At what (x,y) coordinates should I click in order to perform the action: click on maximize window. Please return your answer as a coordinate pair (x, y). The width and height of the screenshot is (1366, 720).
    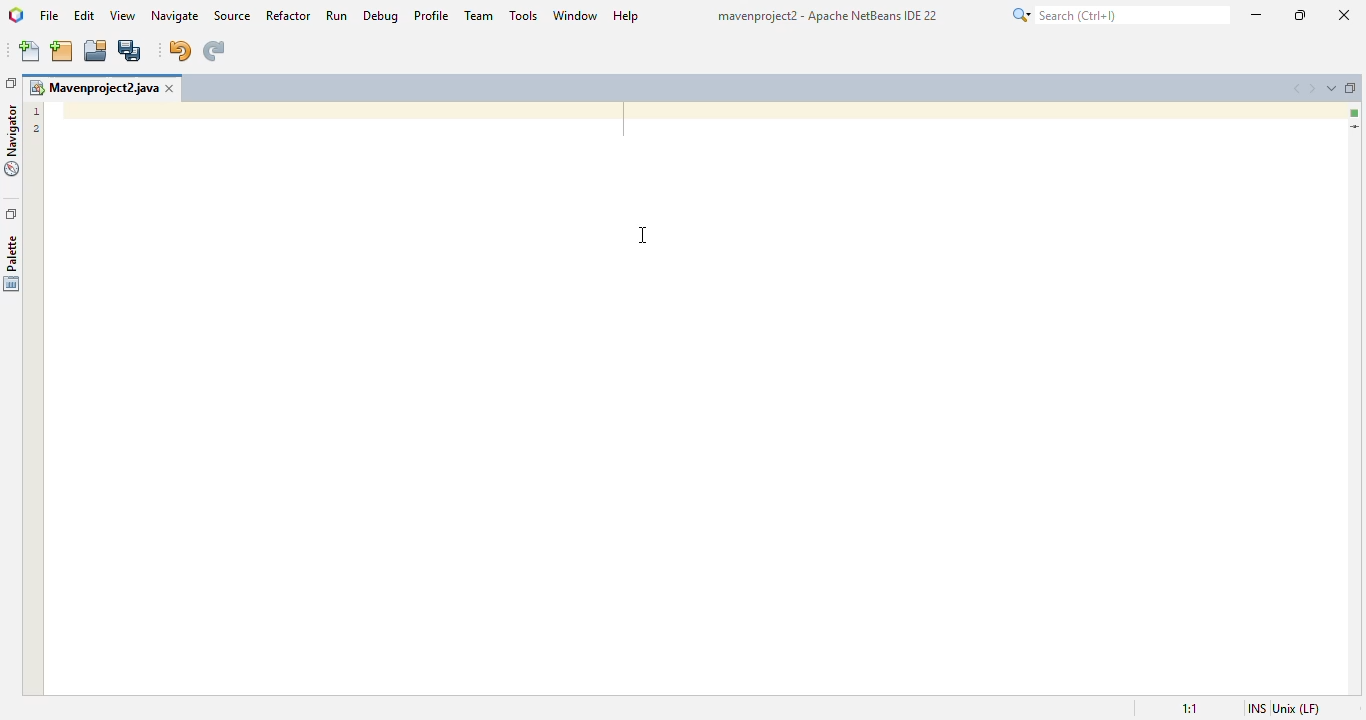
    Looking at the image, I should click on (1351, 87).